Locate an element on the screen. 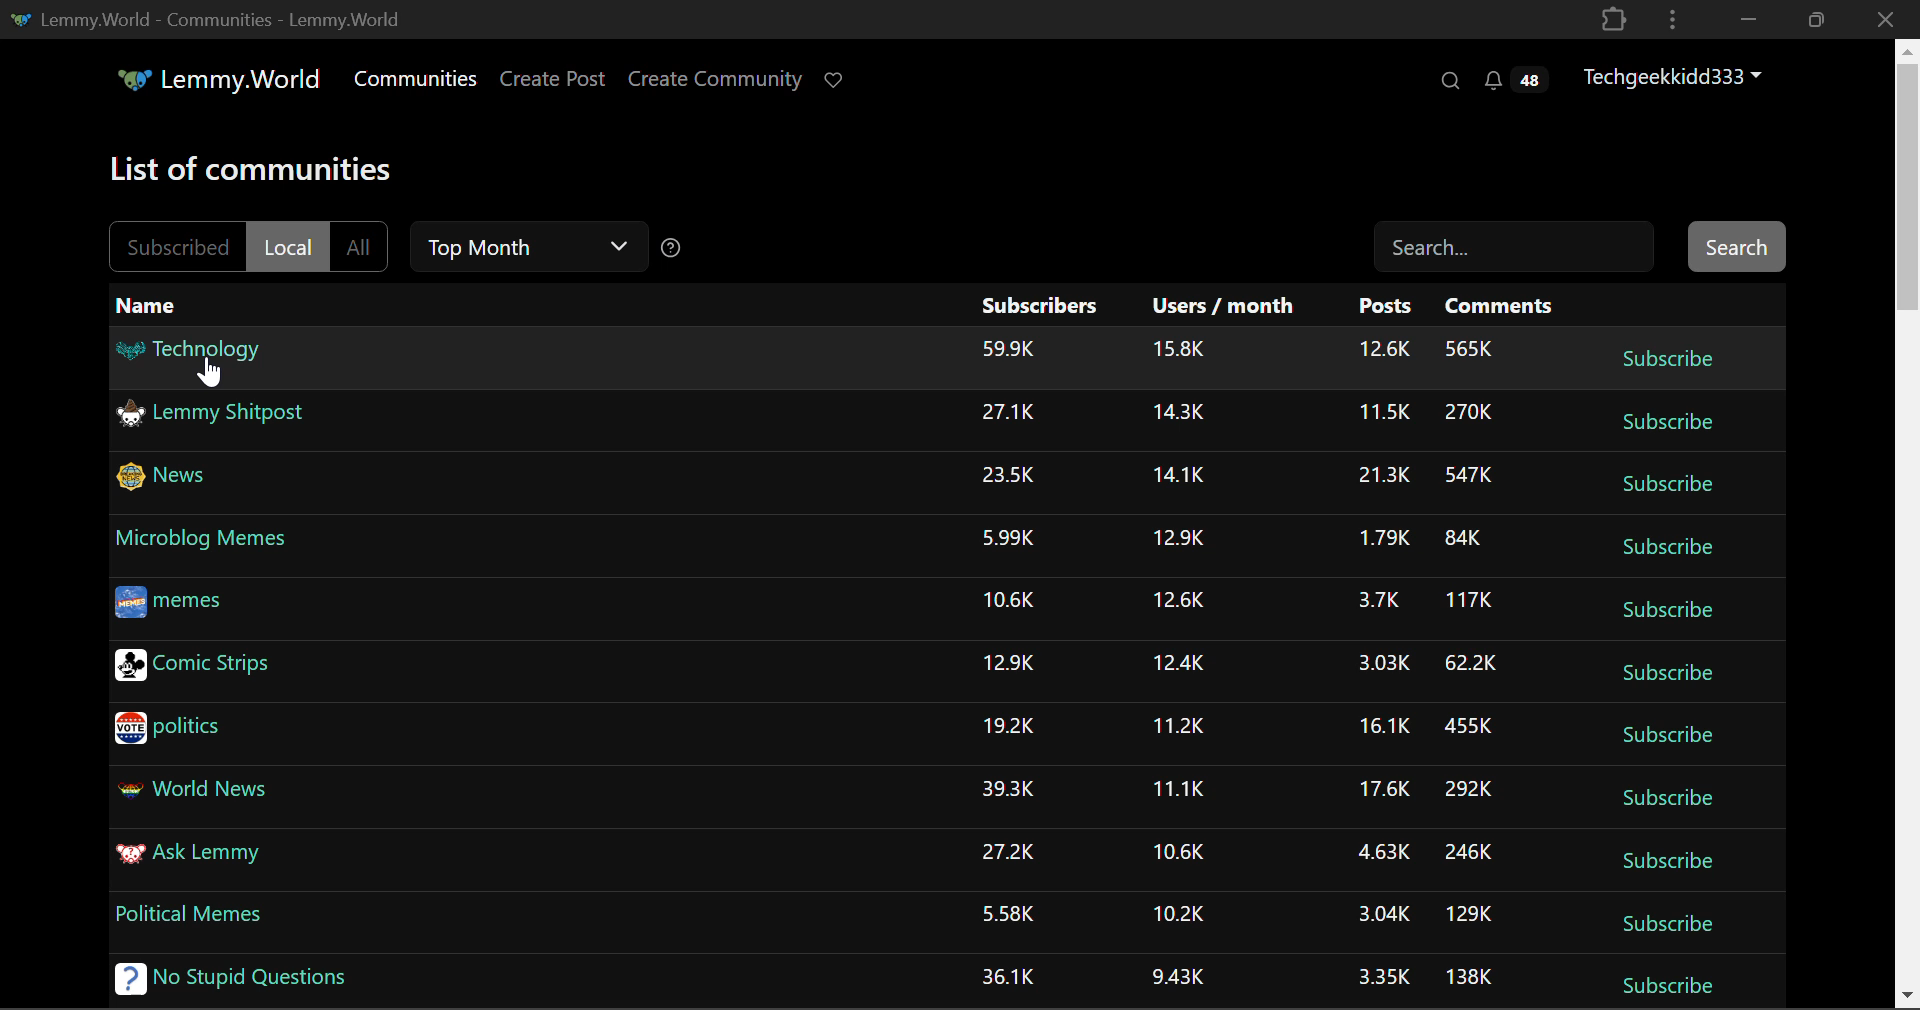  Communities is located at coordinates (416, 82).